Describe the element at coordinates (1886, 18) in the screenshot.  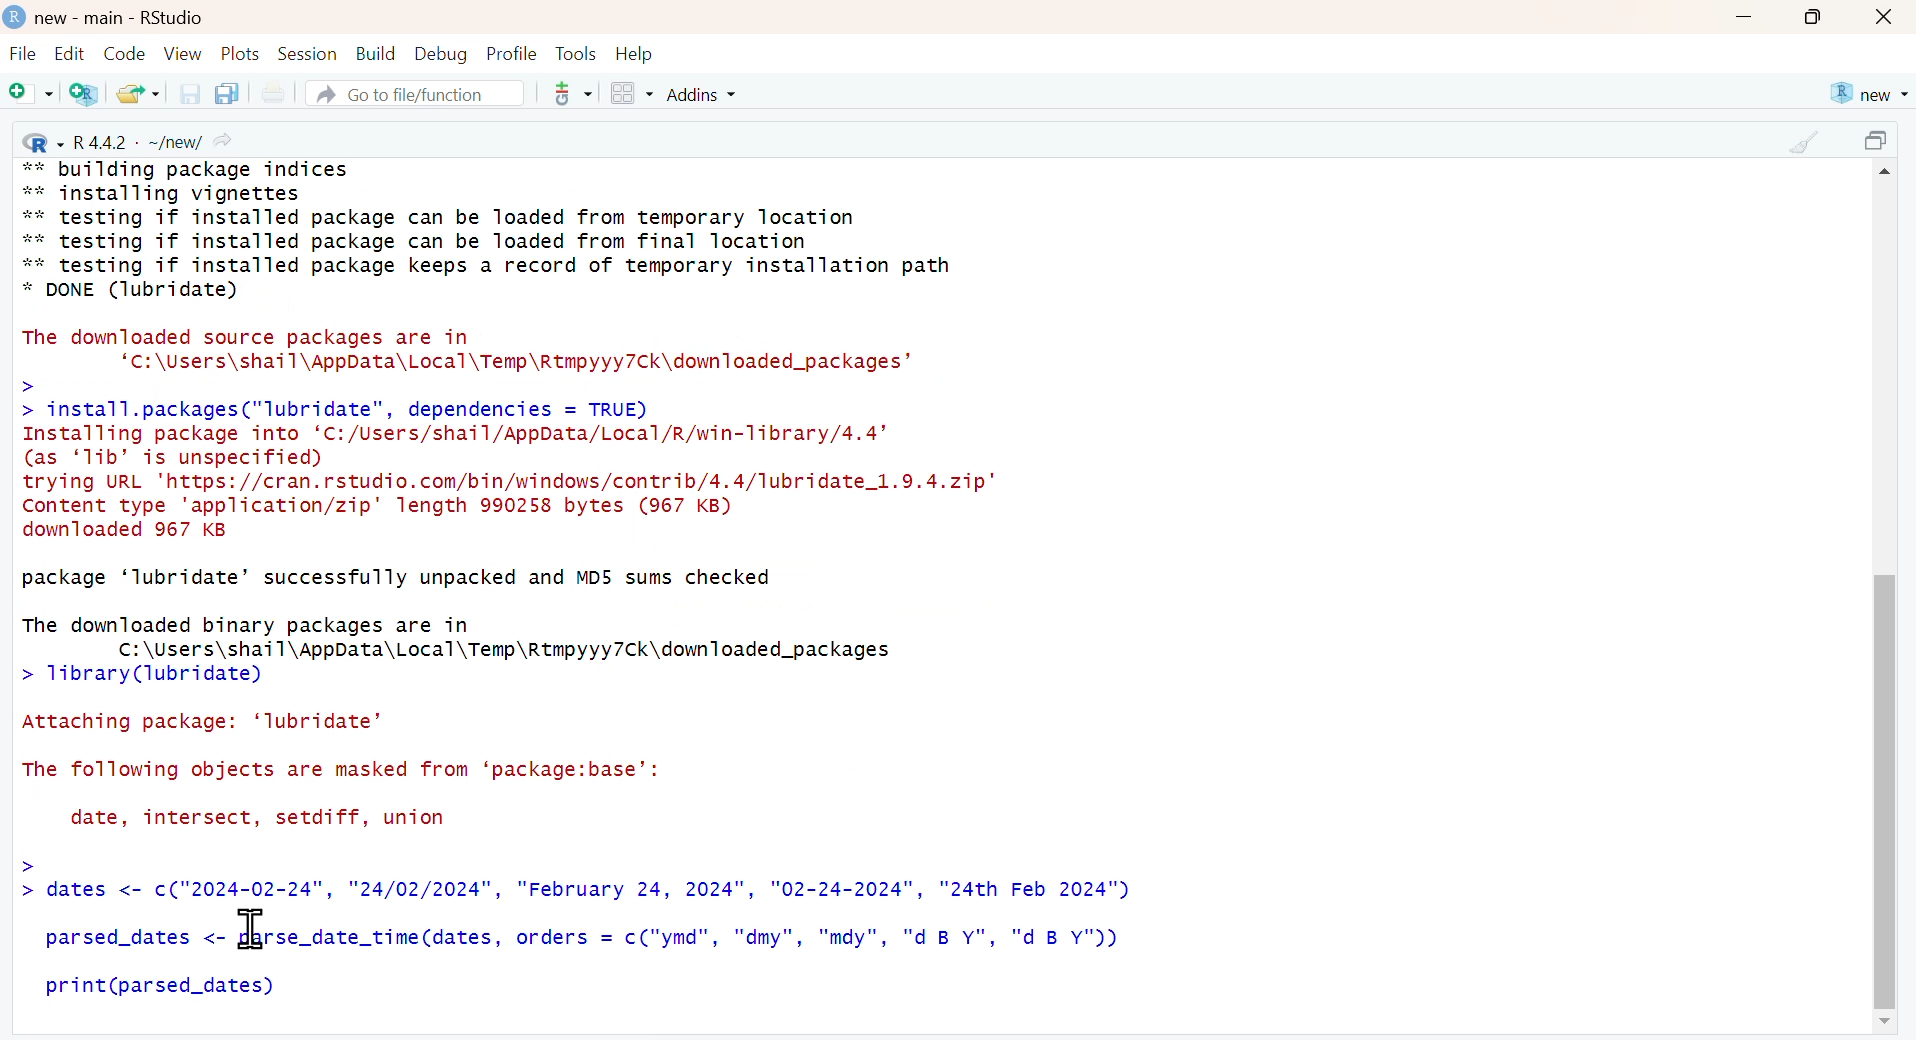
I see `close` at that location.